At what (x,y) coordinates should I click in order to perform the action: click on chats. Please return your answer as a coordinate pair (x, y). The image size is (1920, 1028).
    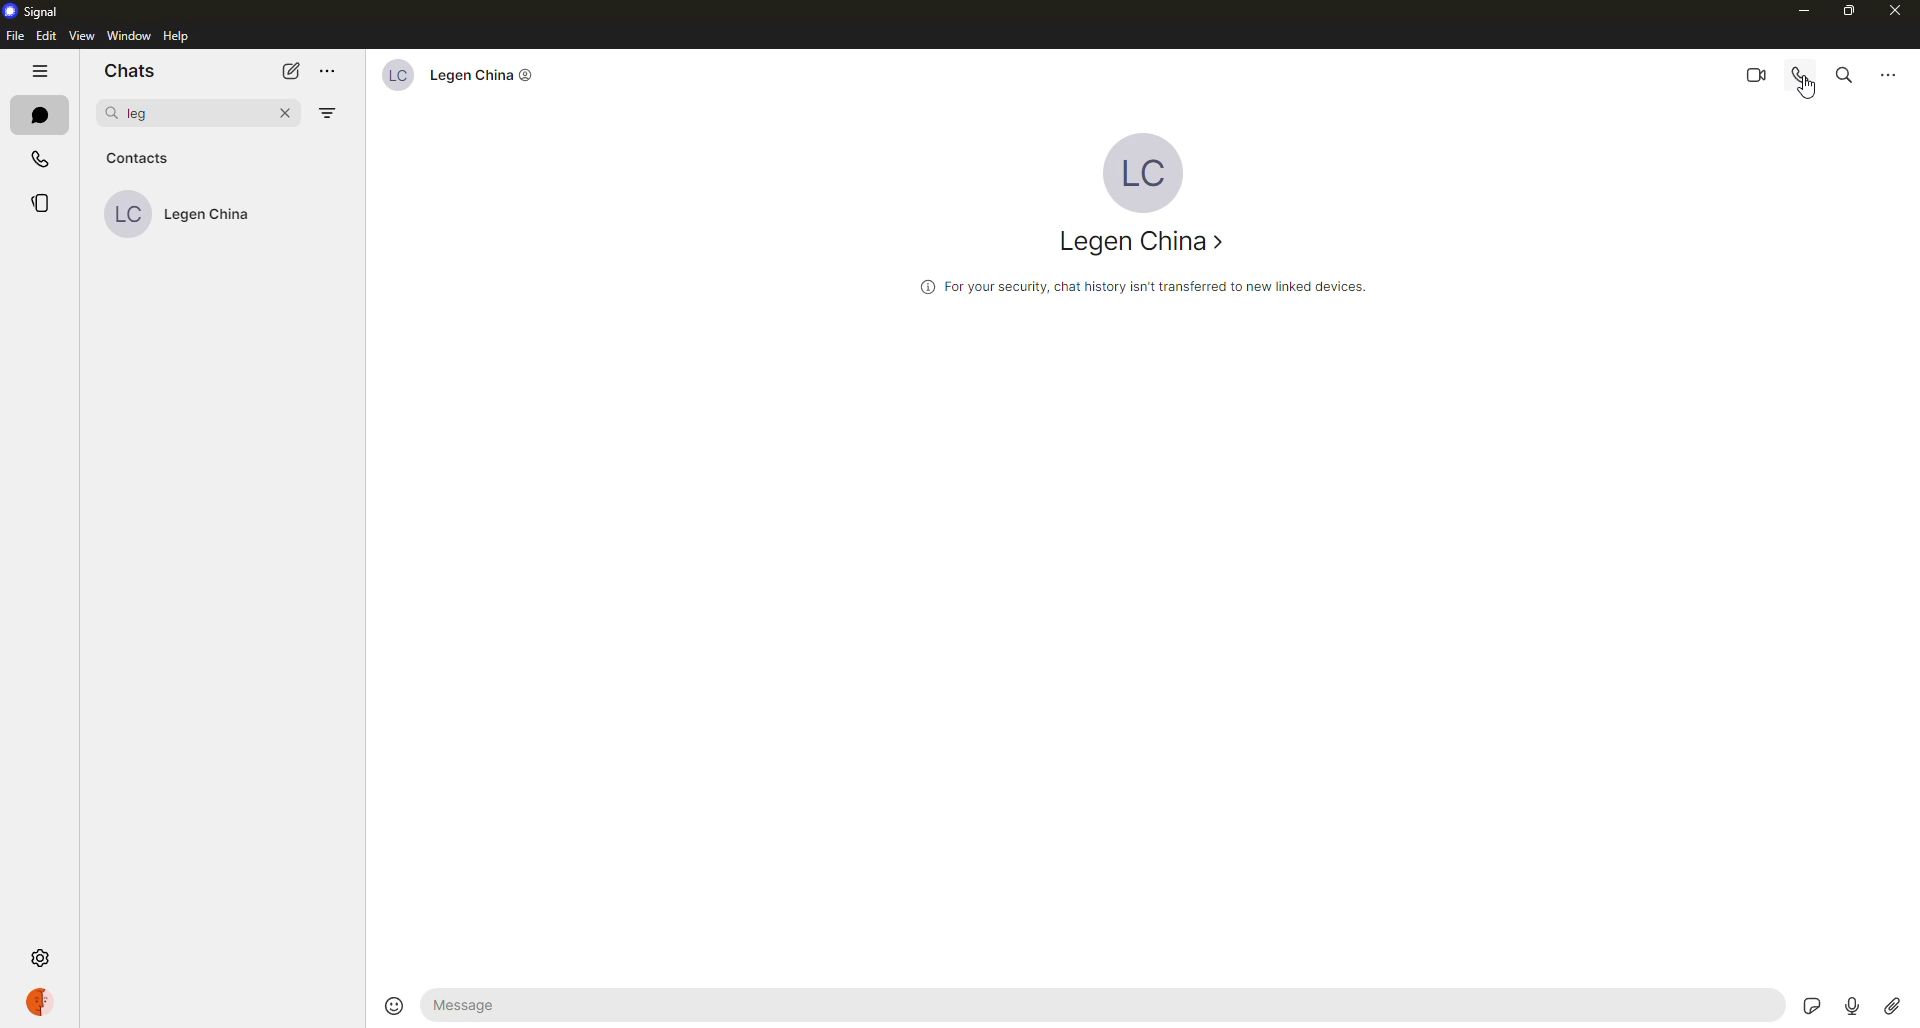
    Looking at the image, I should click on (124, 71).